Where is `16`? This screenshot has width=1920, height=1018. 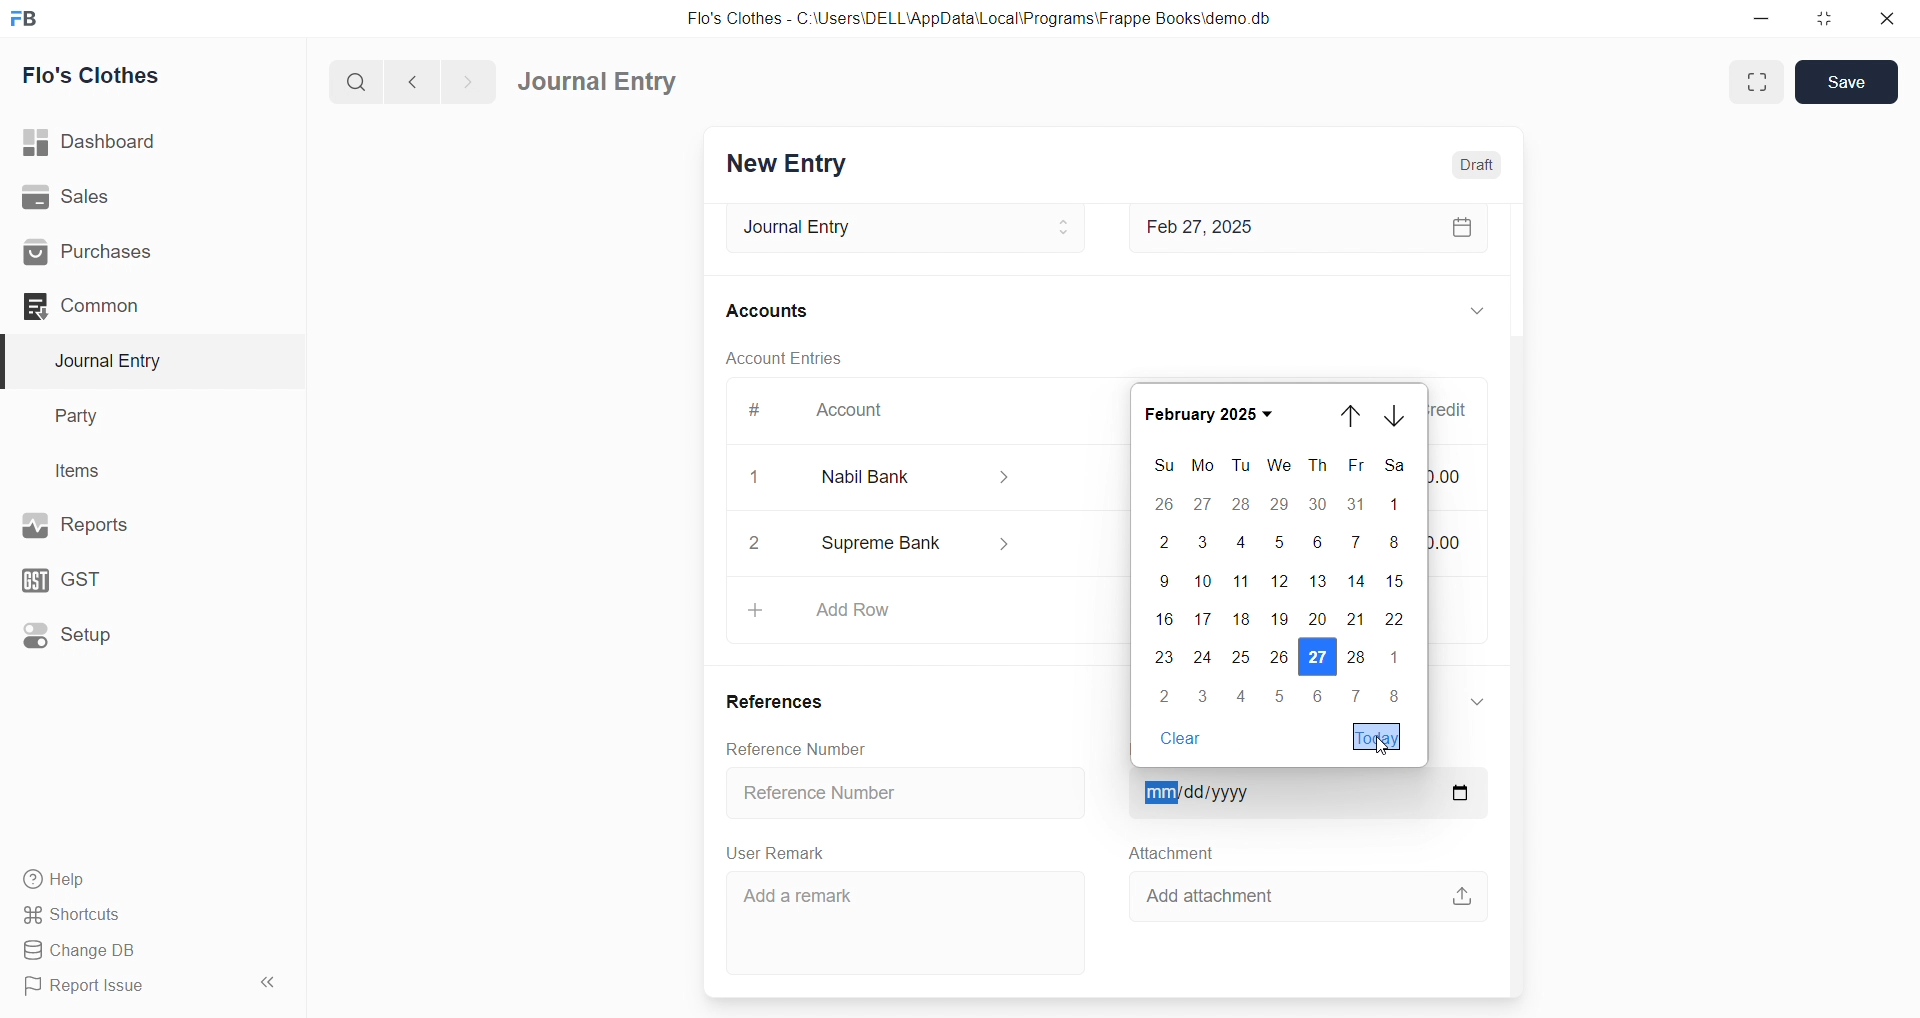 16 is located at coordinates (1163, 620).